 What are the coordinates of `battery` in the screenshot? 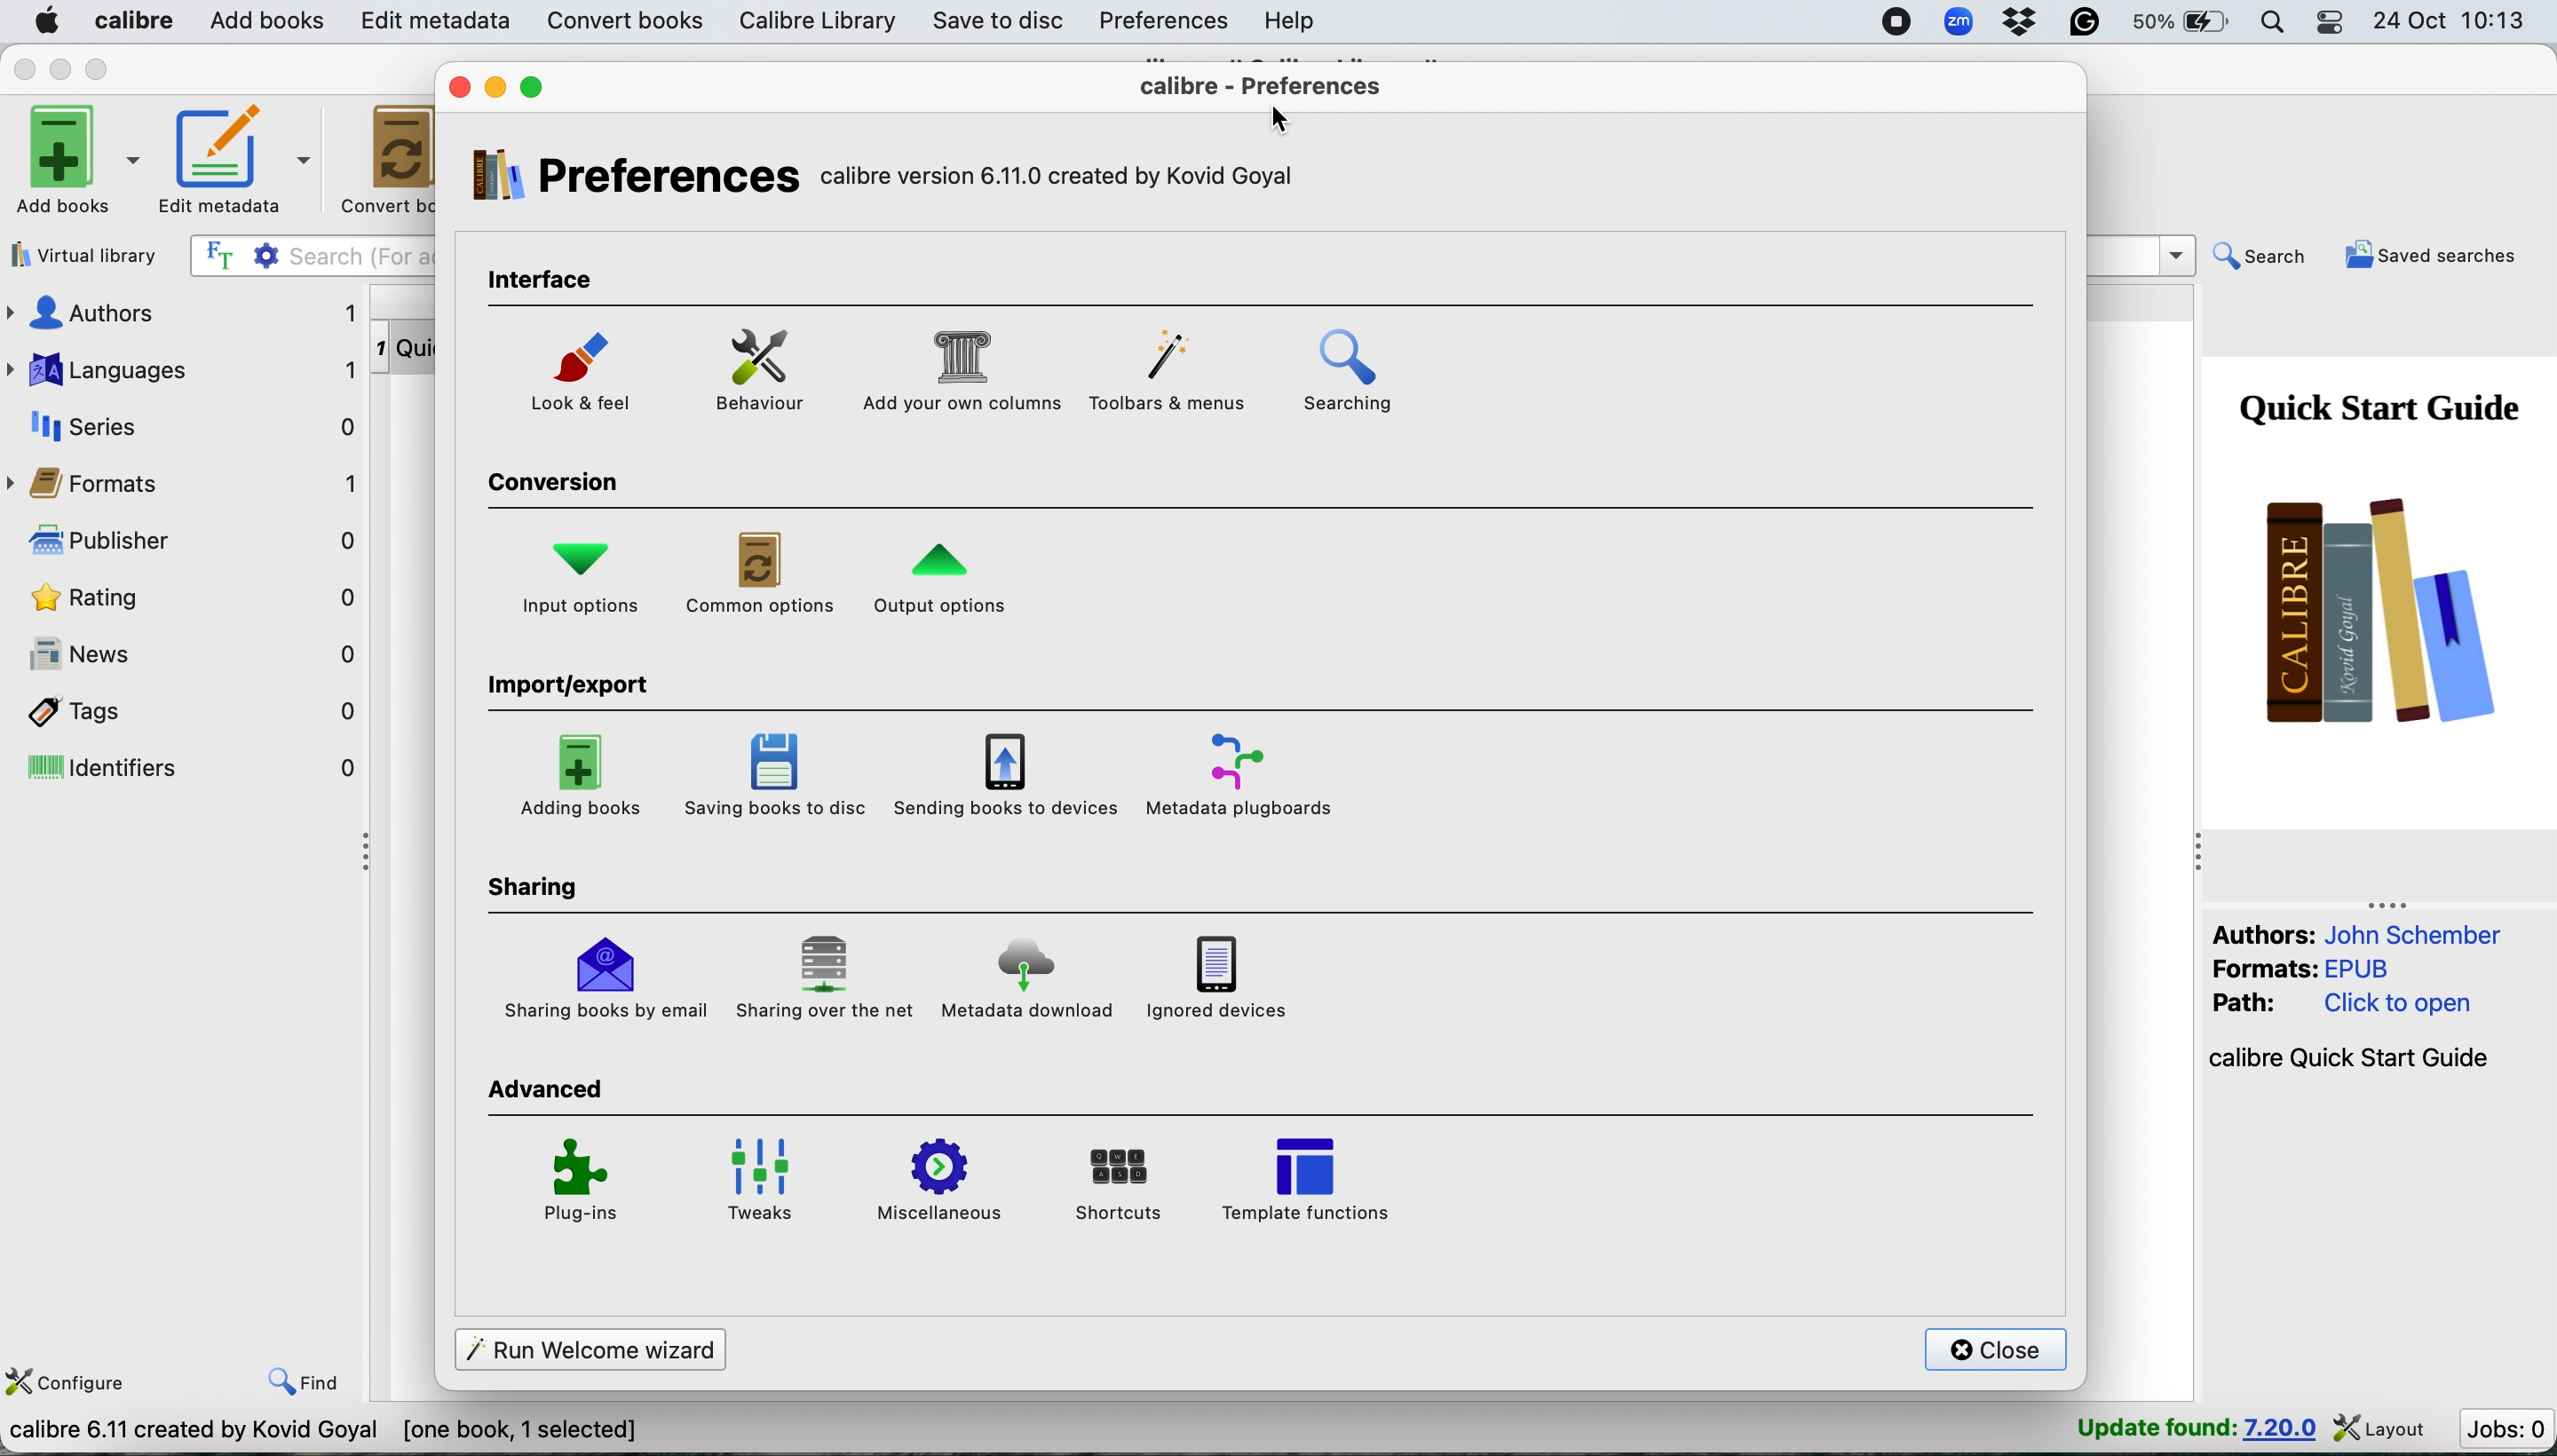 It's located at (2183, 25).